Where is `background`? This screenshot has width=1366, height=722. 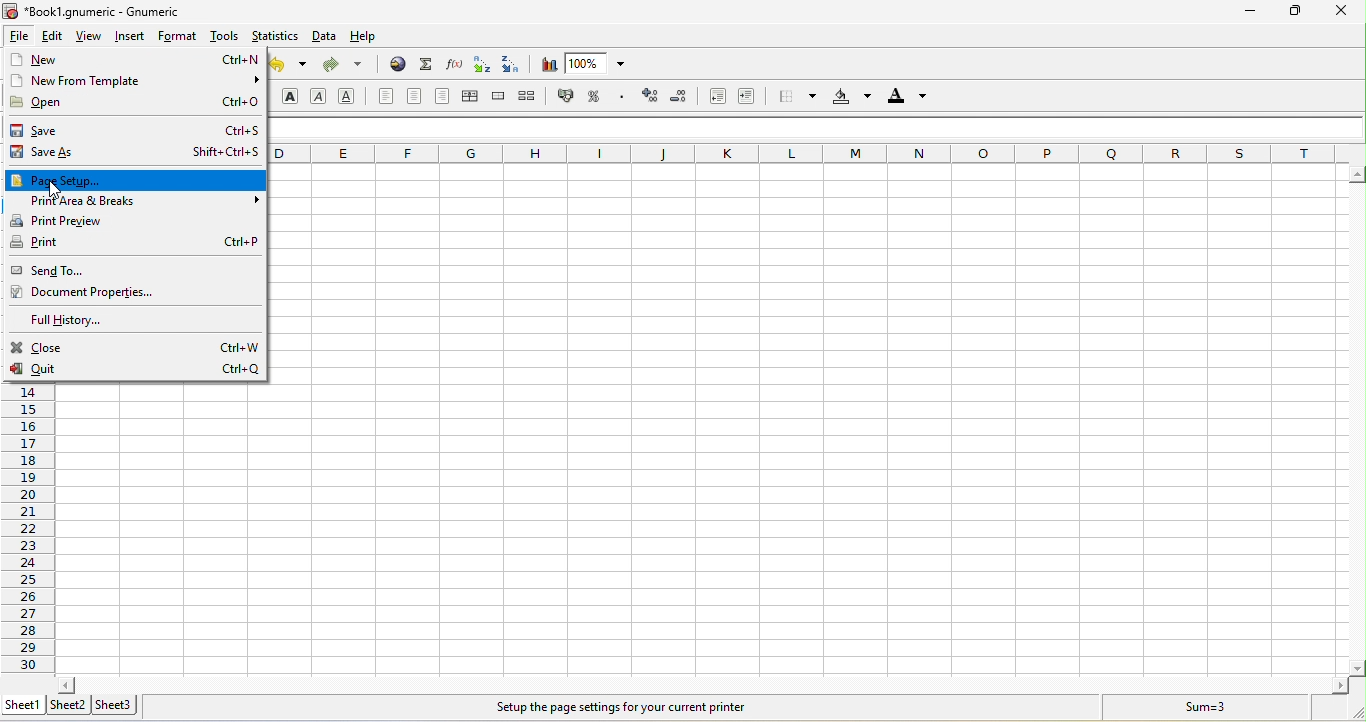 background is located at coordinates (850, 98).